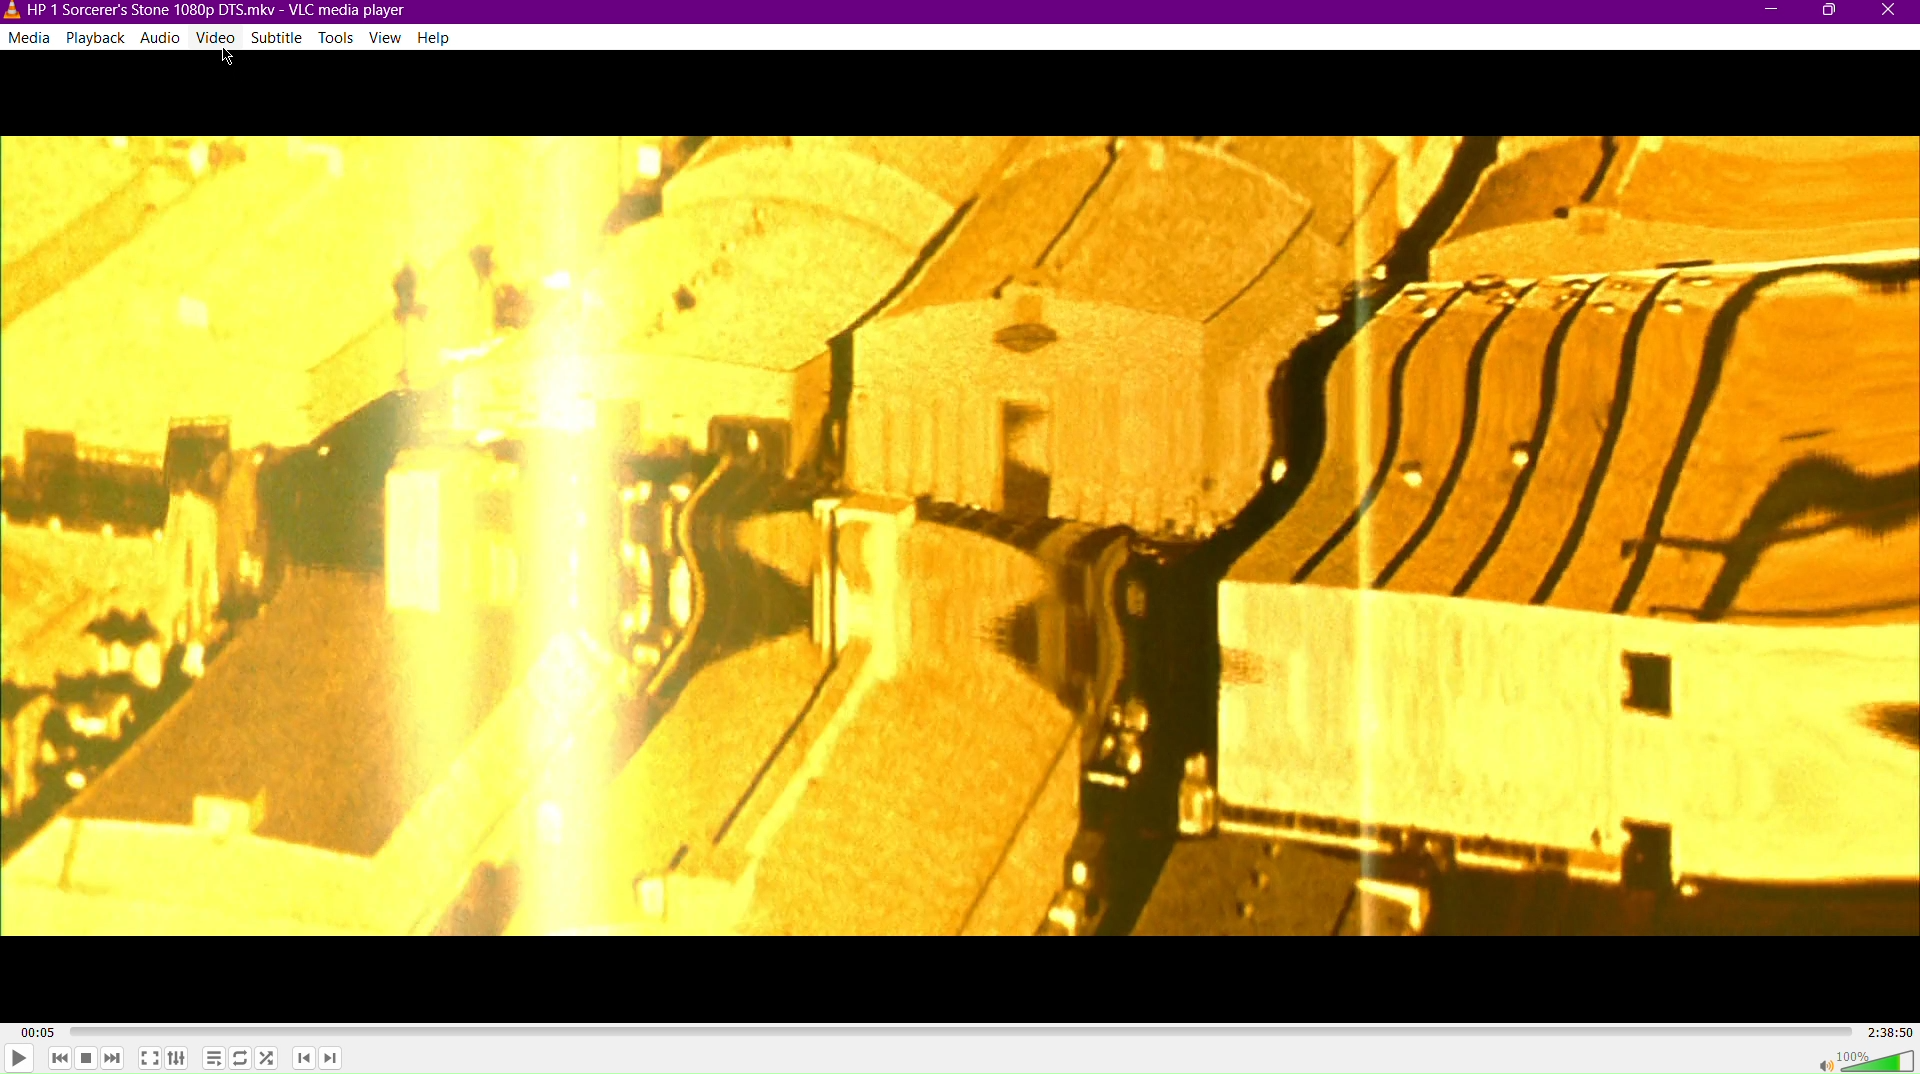 The height and width of the screenshot is (1074, 1920). What do you see at coordinates (1891, 12) in the screenshot?
I see `Close` at bounding box center [1891, 12].